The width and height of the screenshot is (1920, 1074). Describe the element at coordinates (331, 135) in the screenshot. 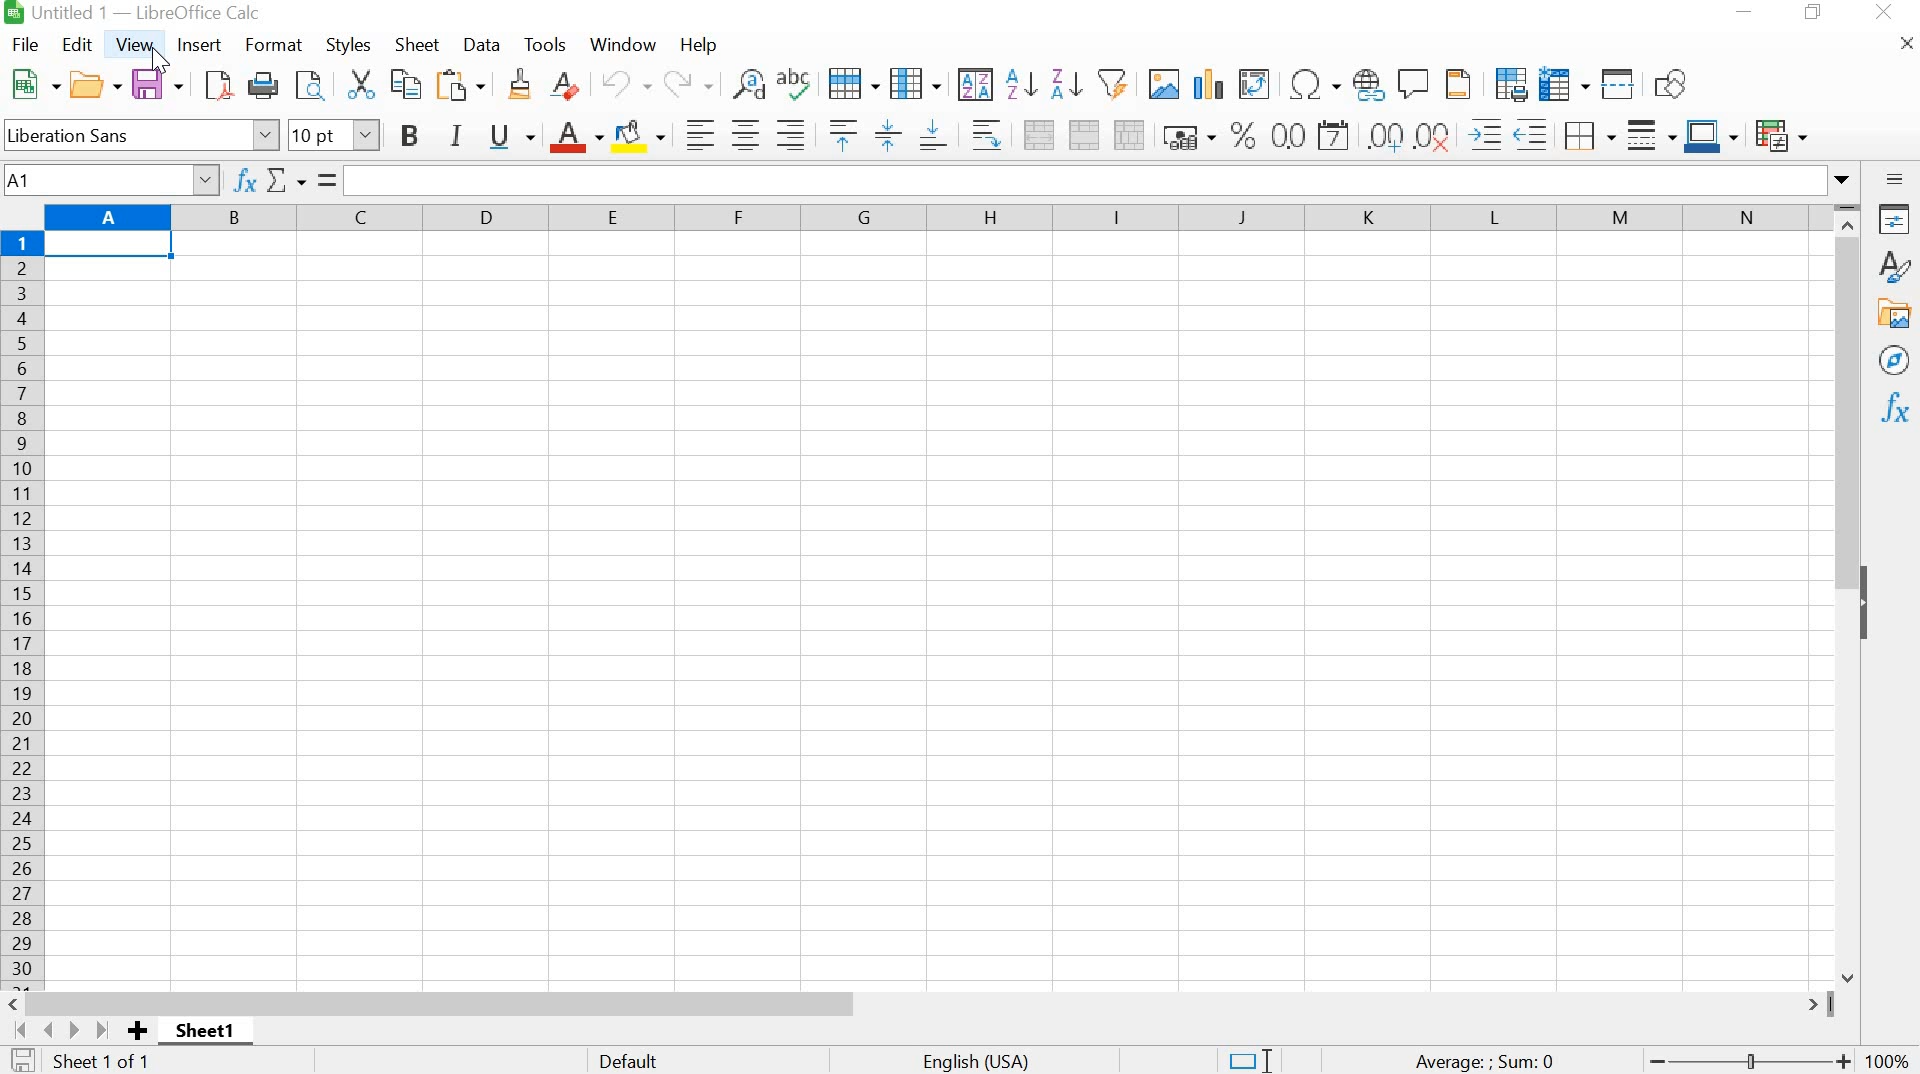

I see `FONT SIZE` at that location.